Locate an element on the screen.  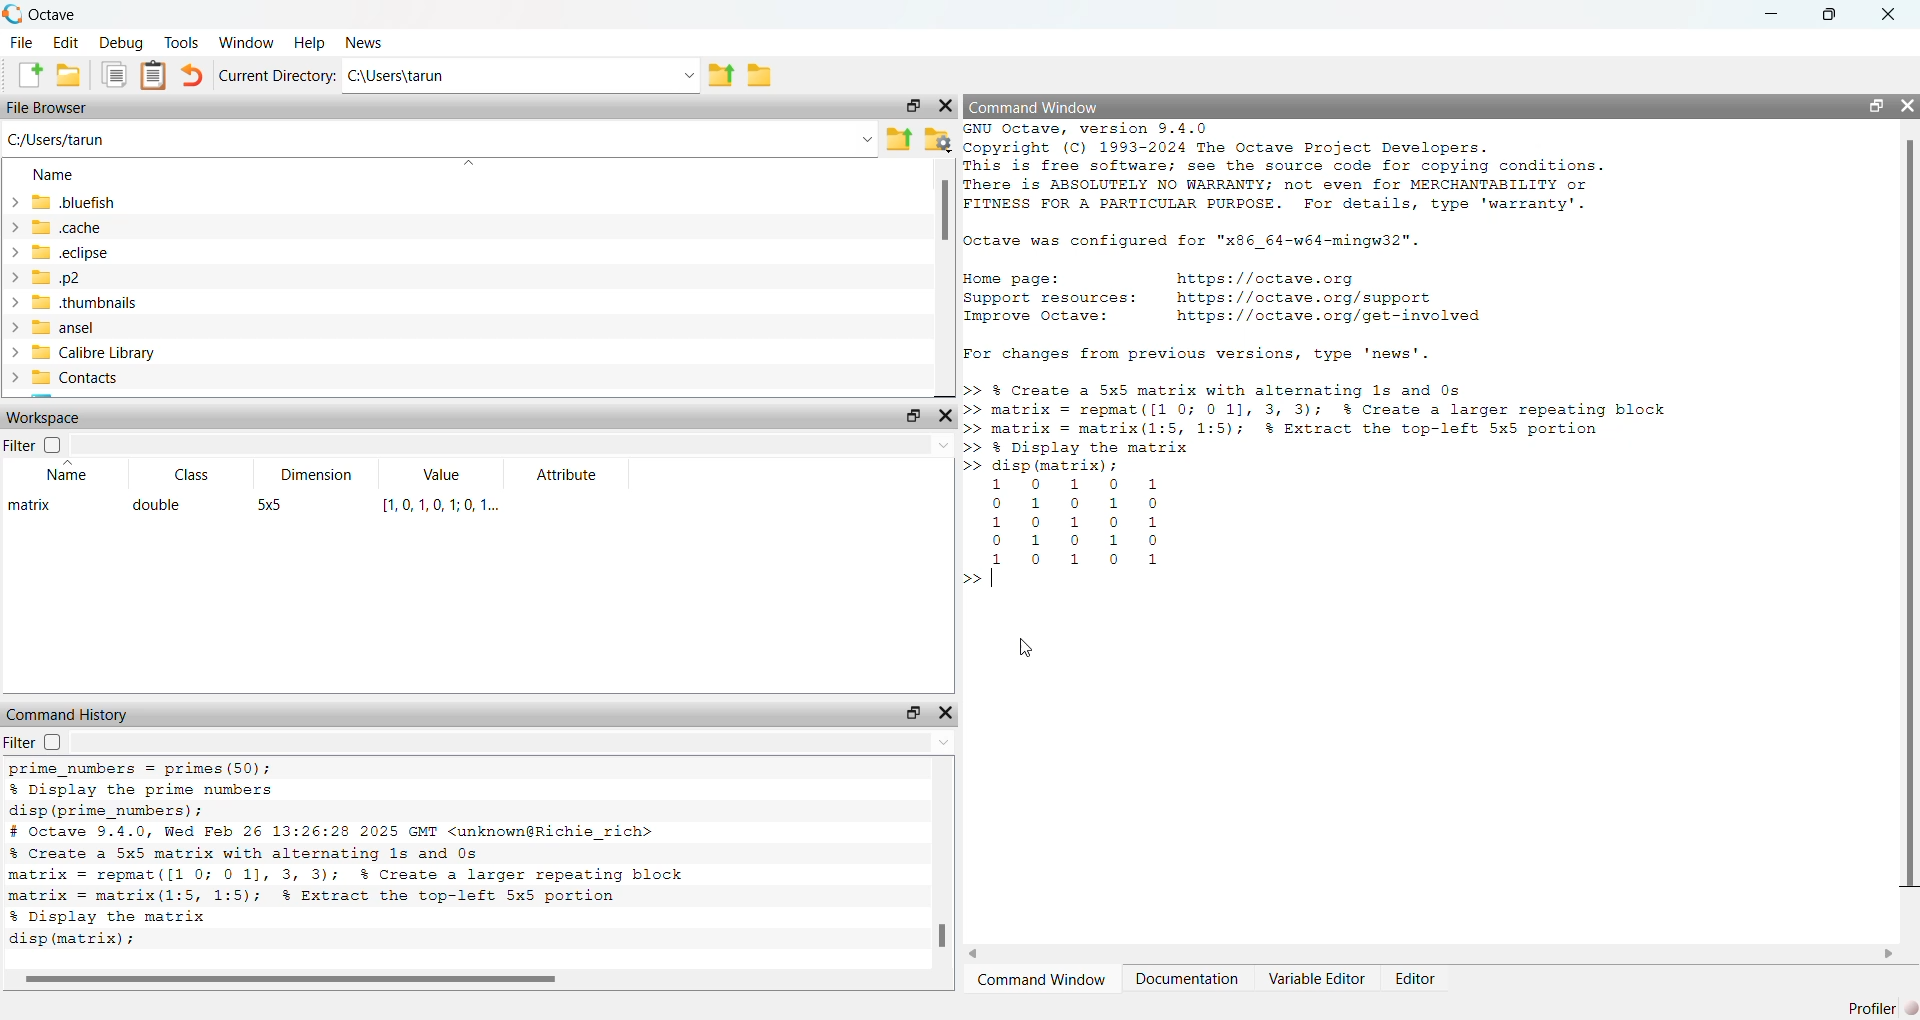
open in separate window is located at coordinates (915, 106).